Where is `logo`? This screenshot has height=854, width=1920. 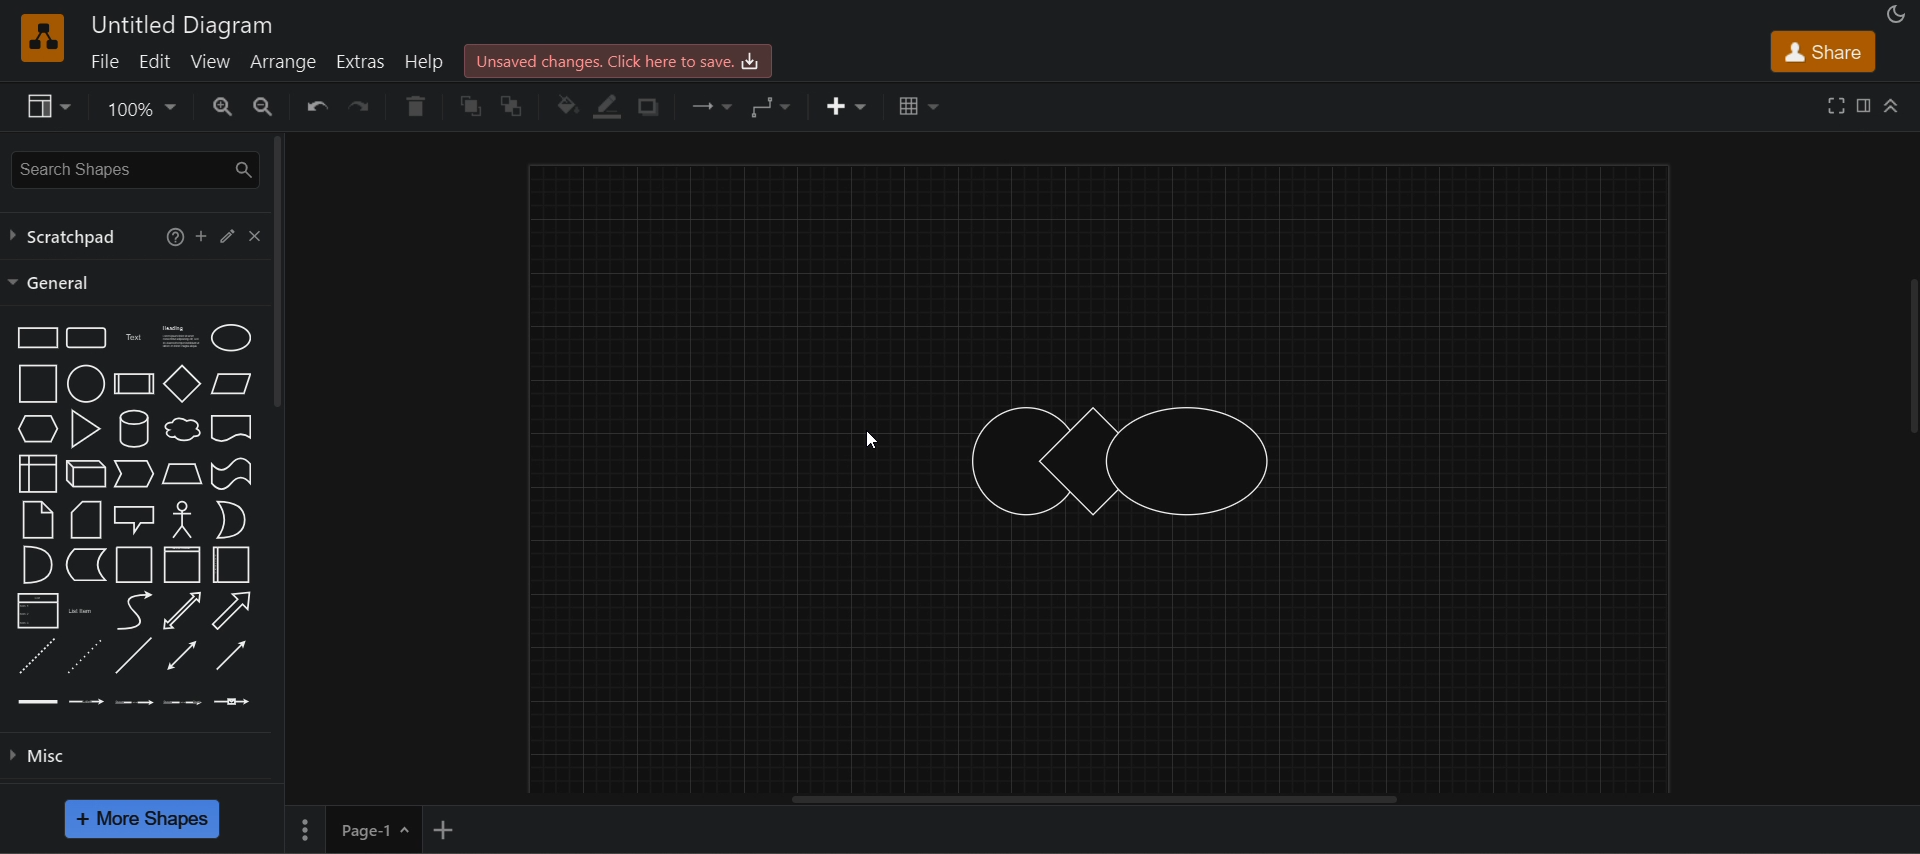
logo is located at coordinates (40, 37).